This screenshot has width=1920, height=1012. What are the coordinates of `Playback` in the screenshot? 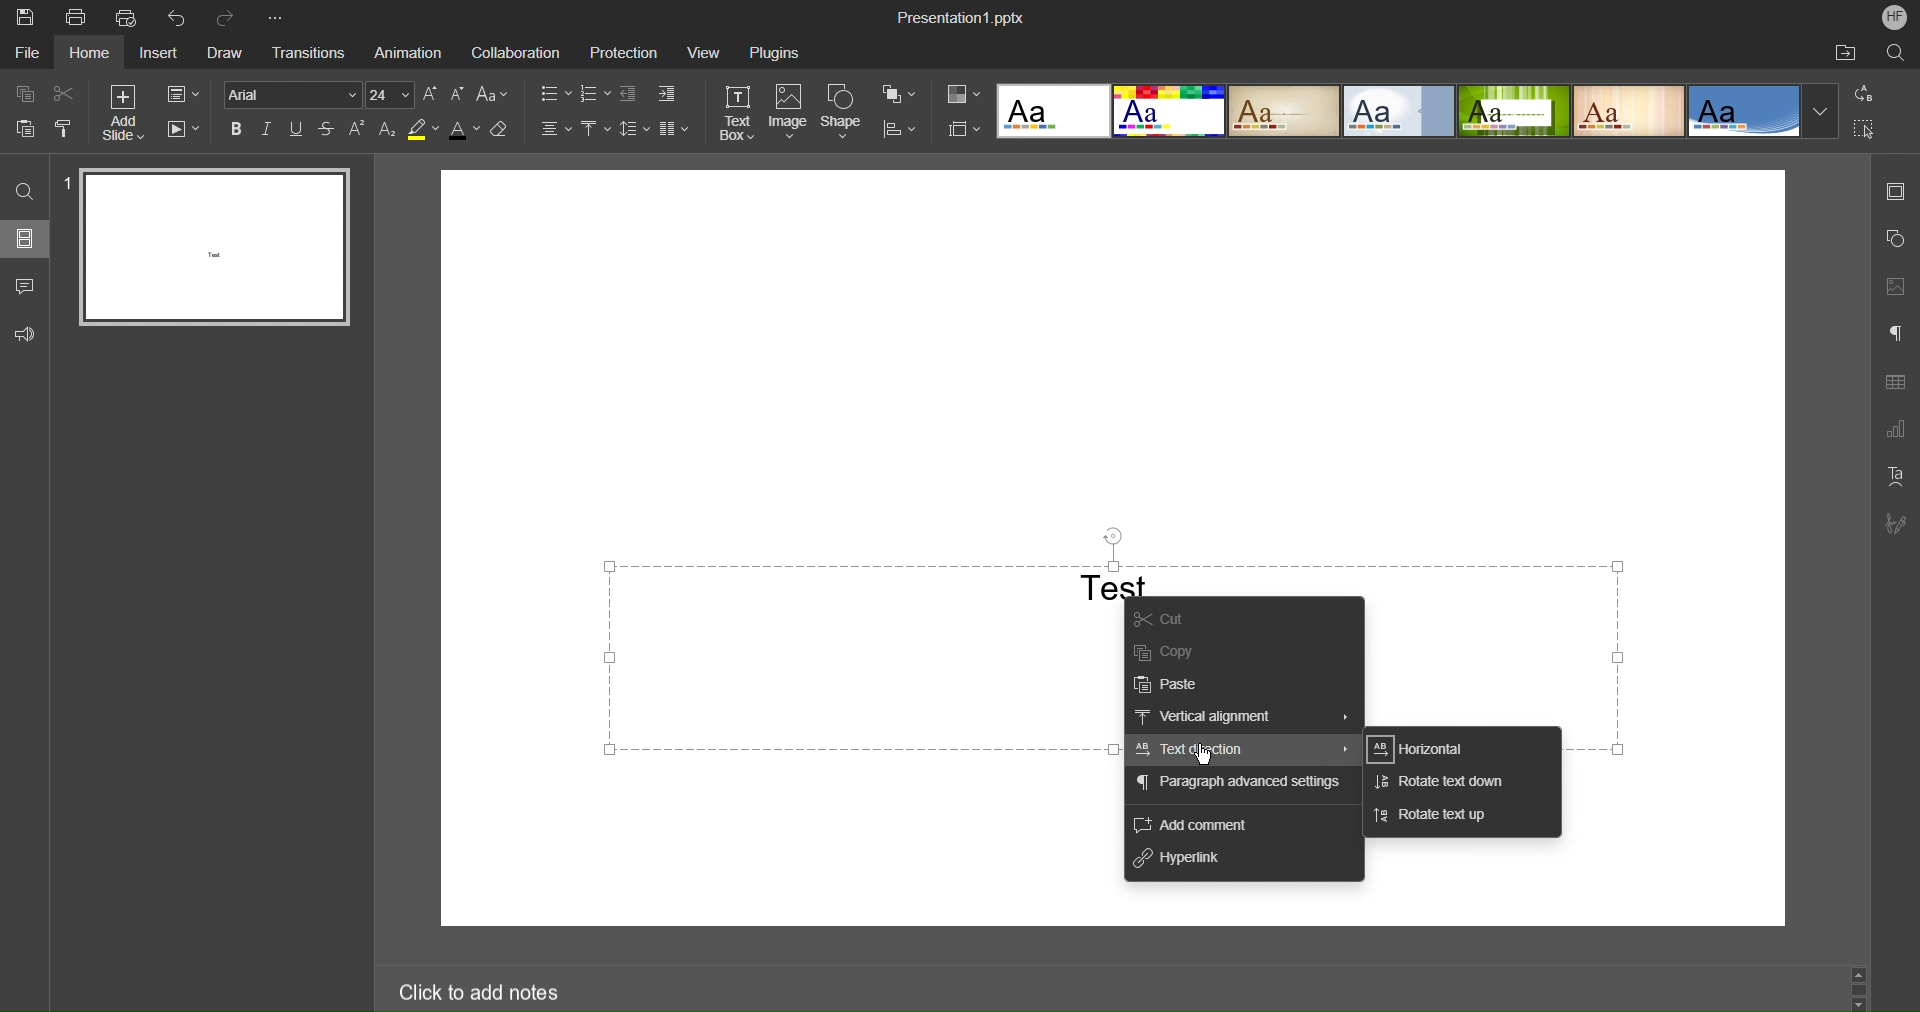 It's located at (186, 130).